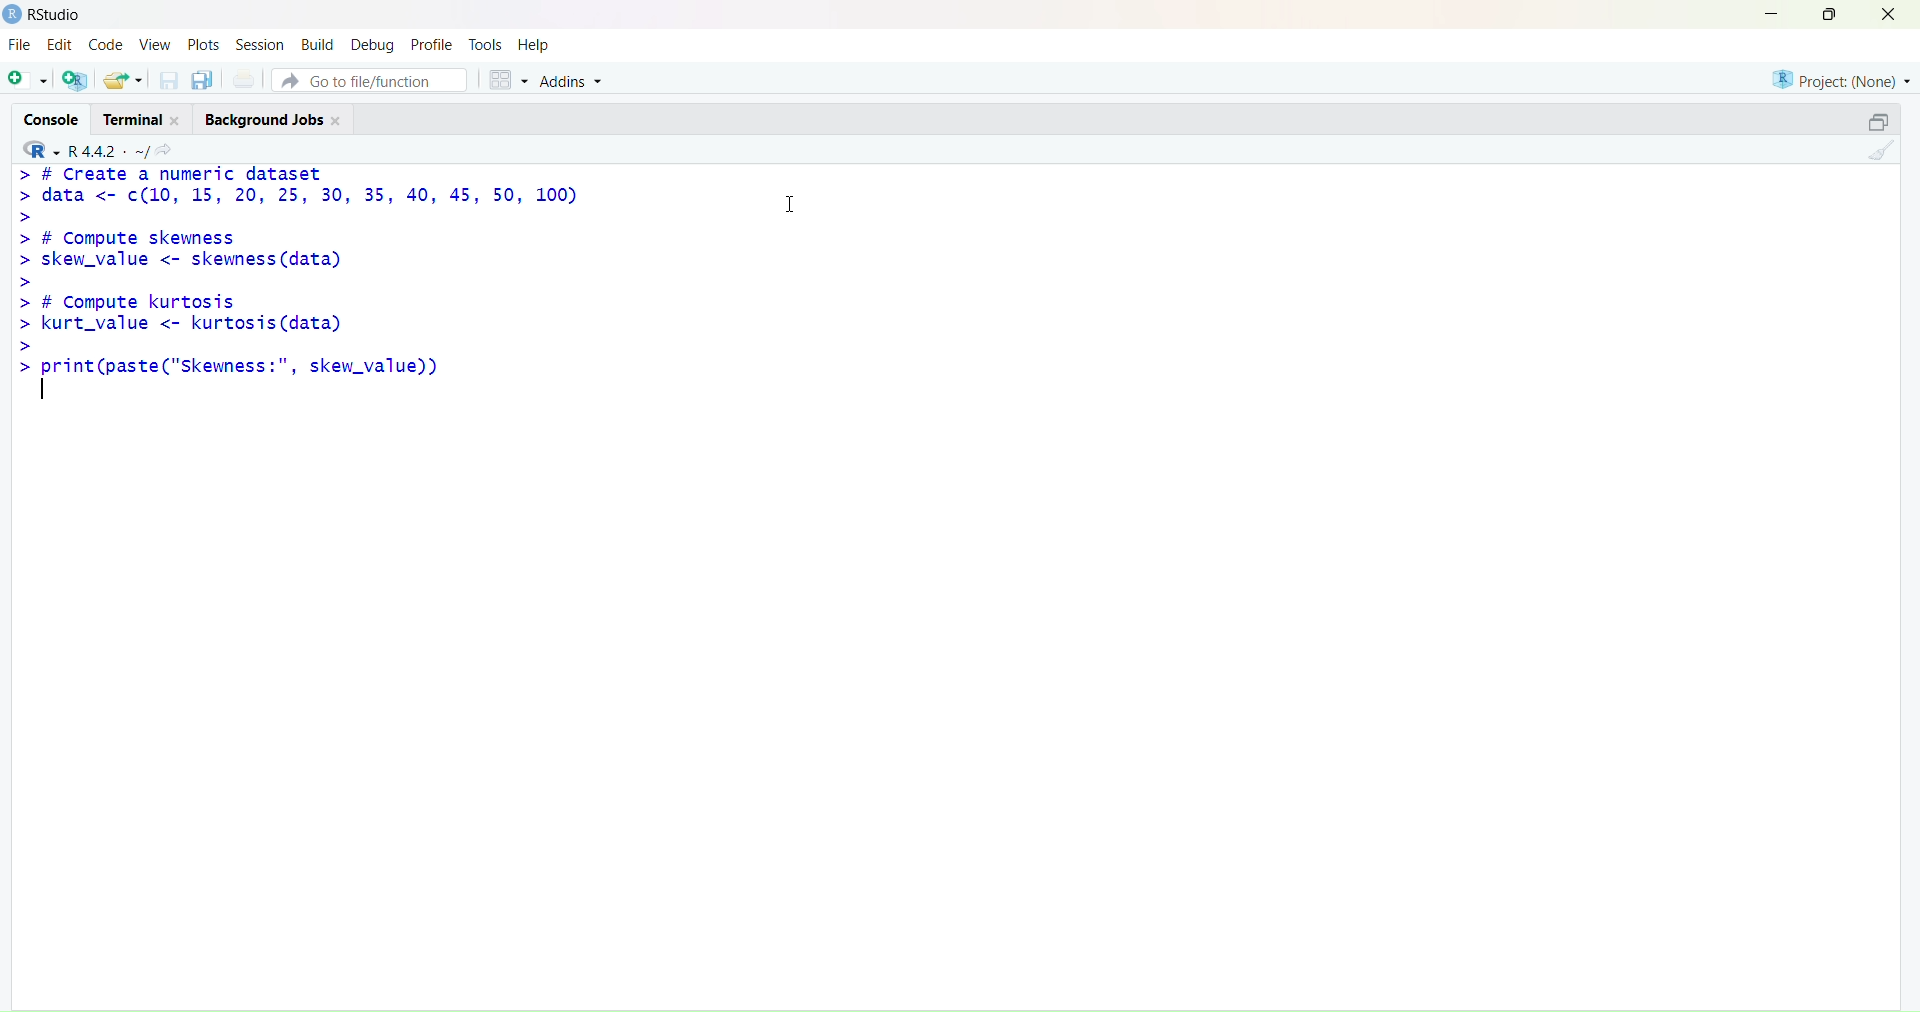 The image size is (1920, 1012). I want to click on Addins, so click(578, 80).